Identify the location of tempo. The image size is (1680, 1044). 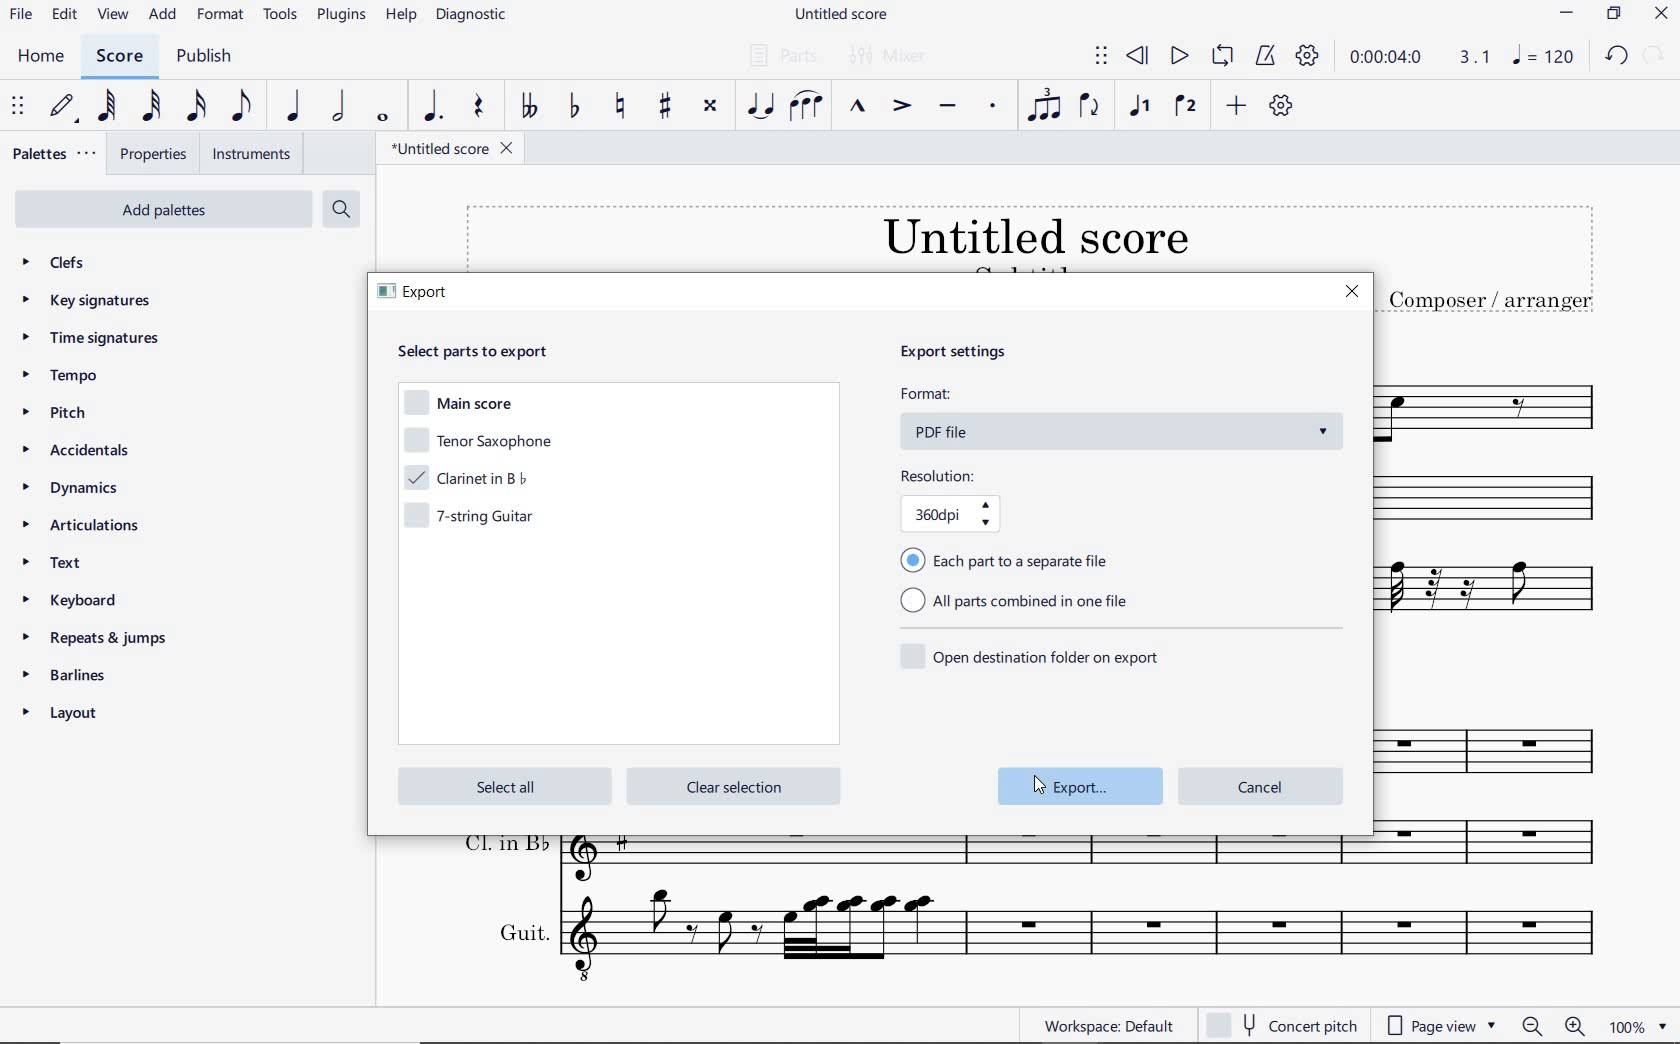
(63, 377).